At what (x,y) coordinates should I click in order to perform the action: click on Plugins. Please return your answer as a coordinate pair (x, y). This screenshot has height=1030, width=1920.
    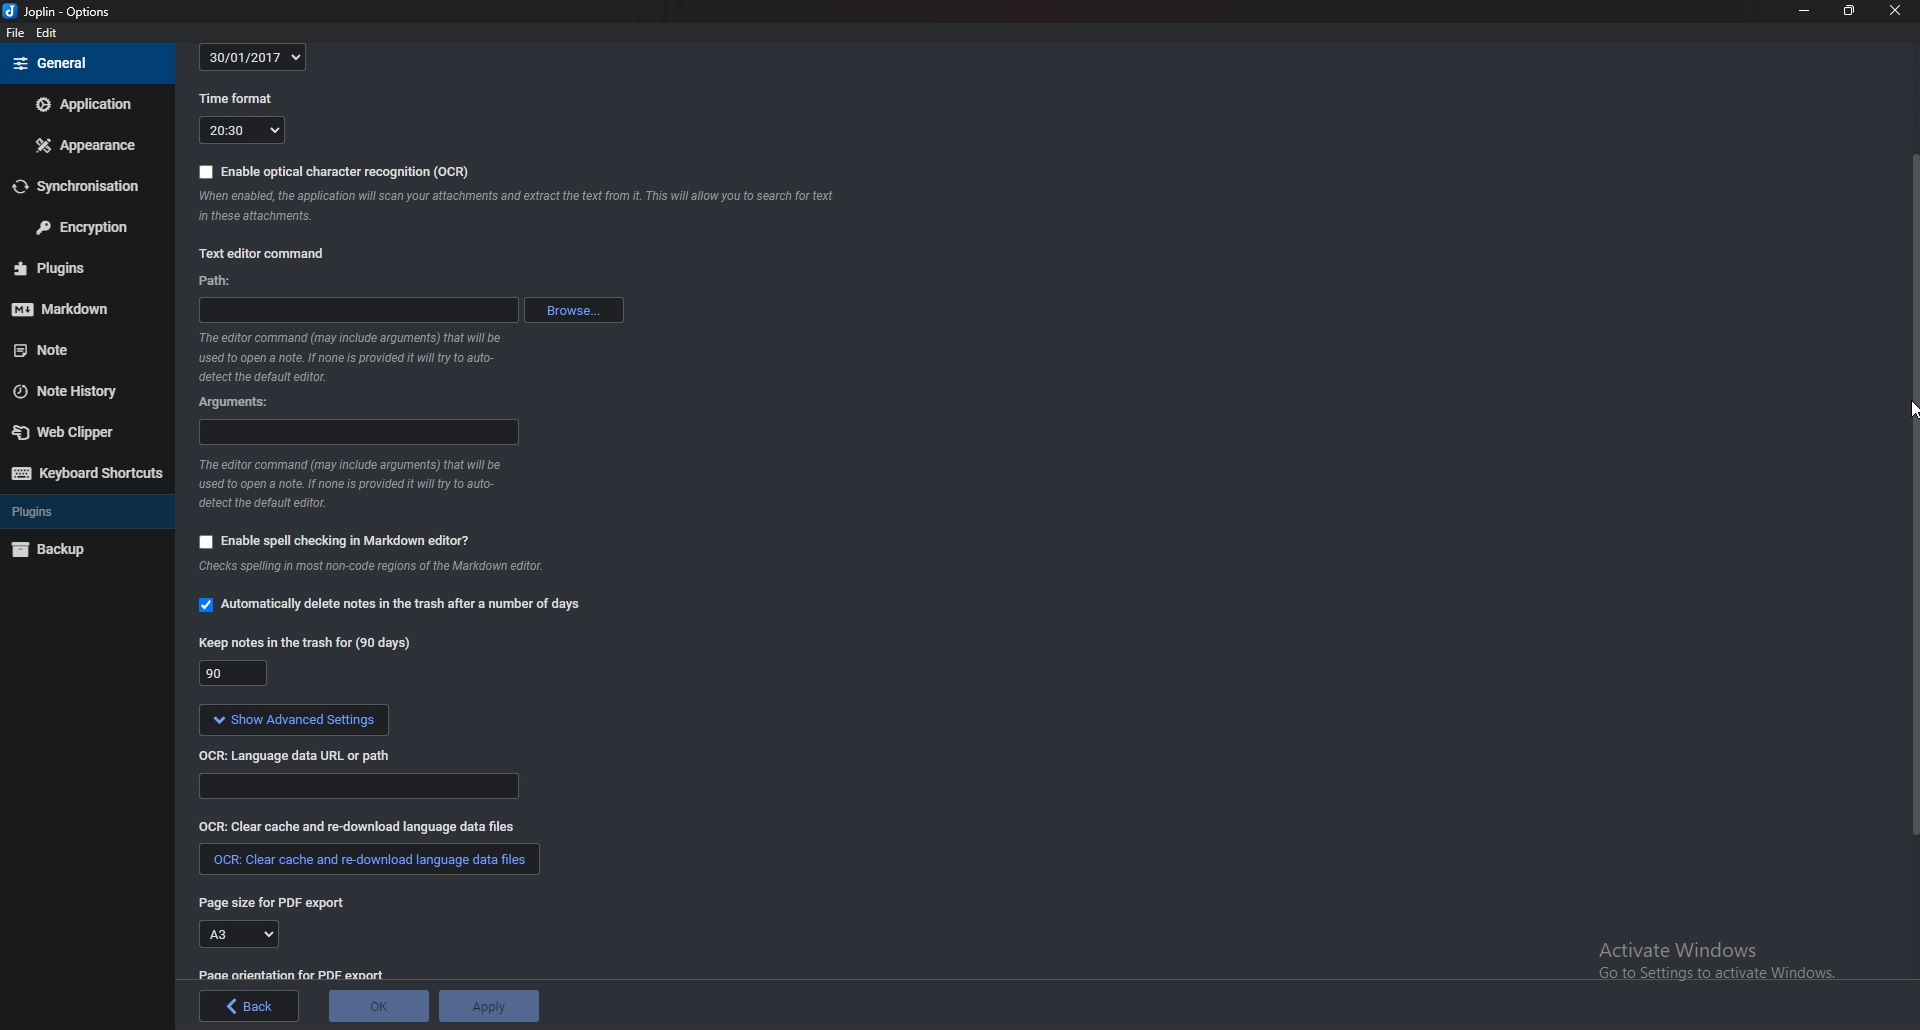
    Looking at the image, I should click on (81, 267).